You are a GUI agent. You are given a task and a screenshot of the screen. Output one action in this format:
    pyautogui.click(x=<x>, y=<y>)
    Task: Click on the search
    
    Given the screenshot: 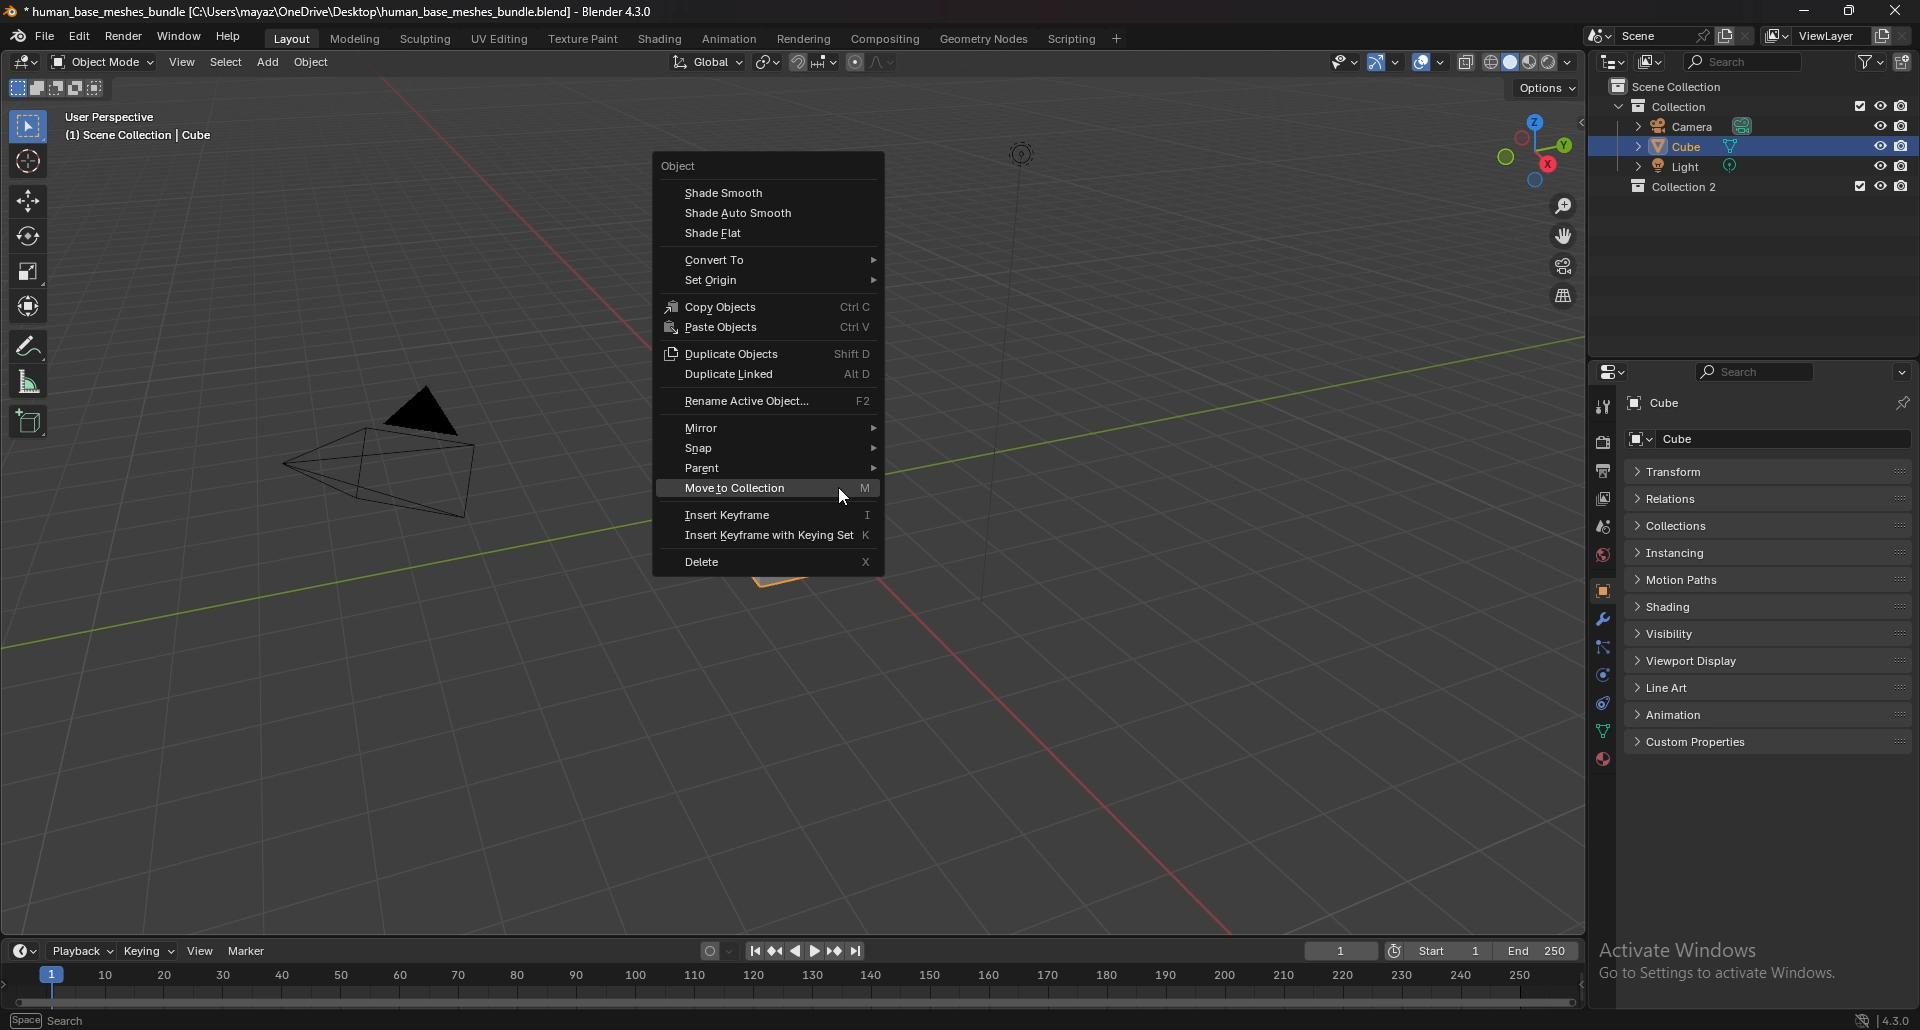 What is the action you would take?
    pyautogui.click(x=1746, y=61)
    